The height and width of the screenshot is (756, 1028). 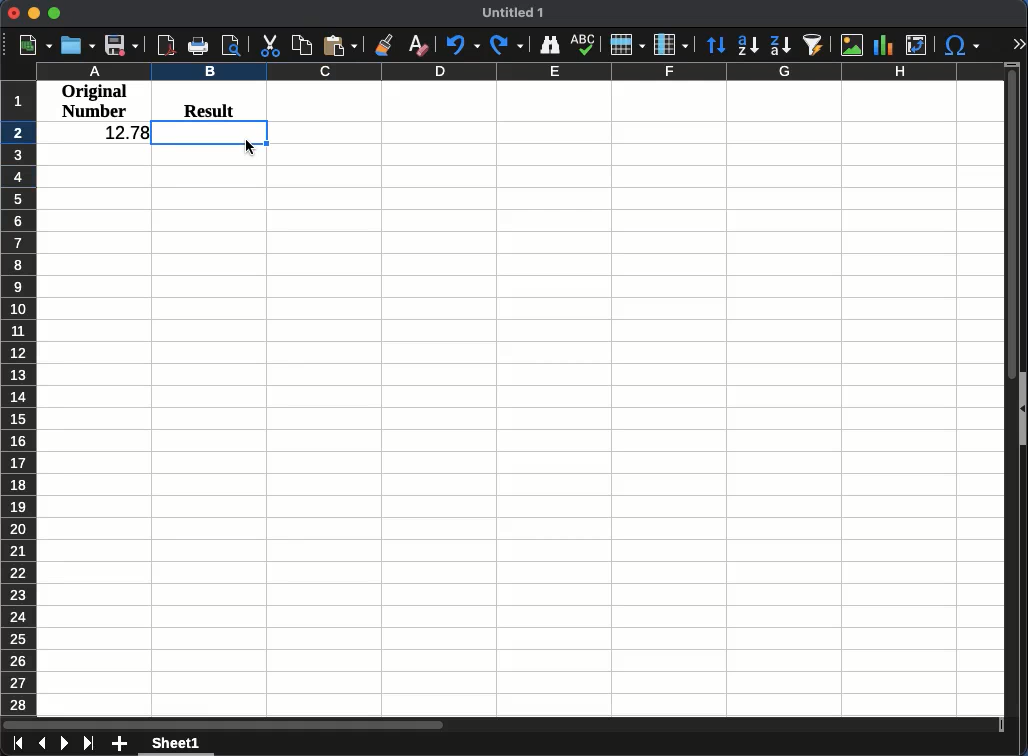 What do you see at coordinates (125, 131) in the screenshot?
I see `12.78` at bounding box center [125, 131].